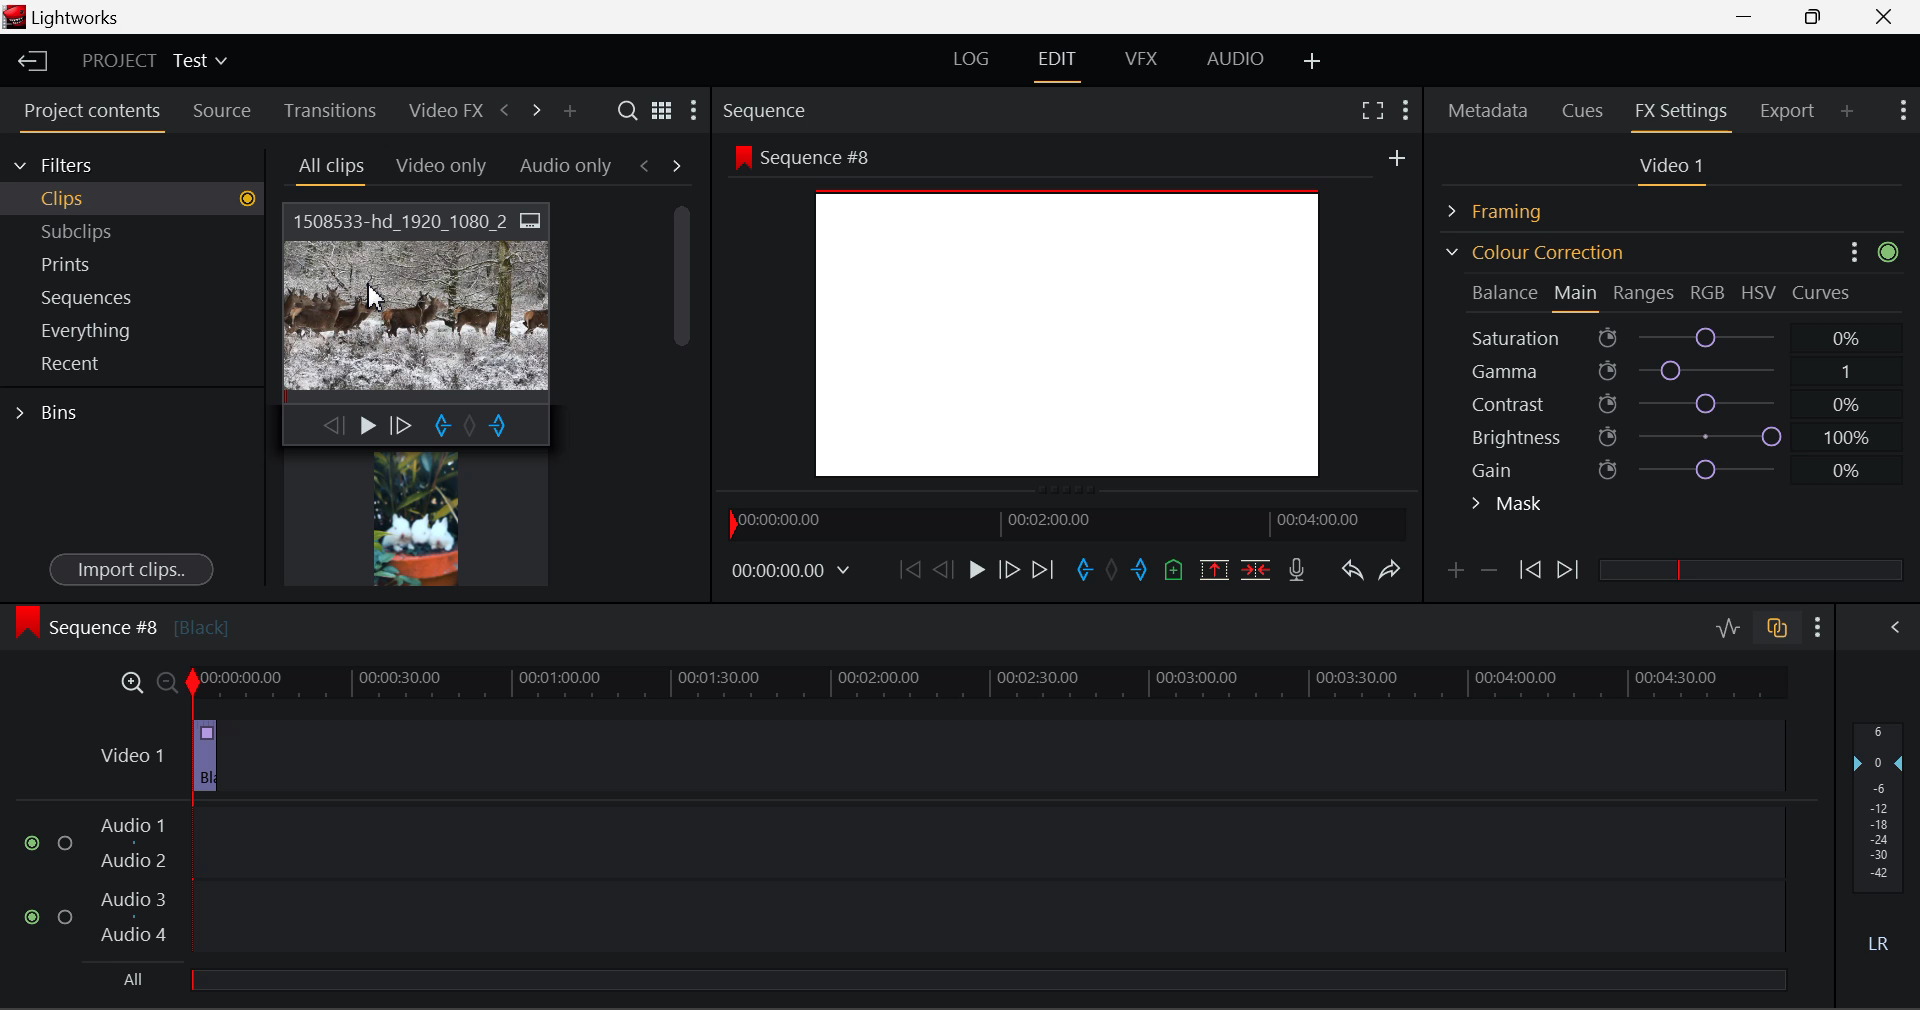  Describe the element at coordinates (1877, 842) in the screenshot. I see `Decibel Gain` at that location.